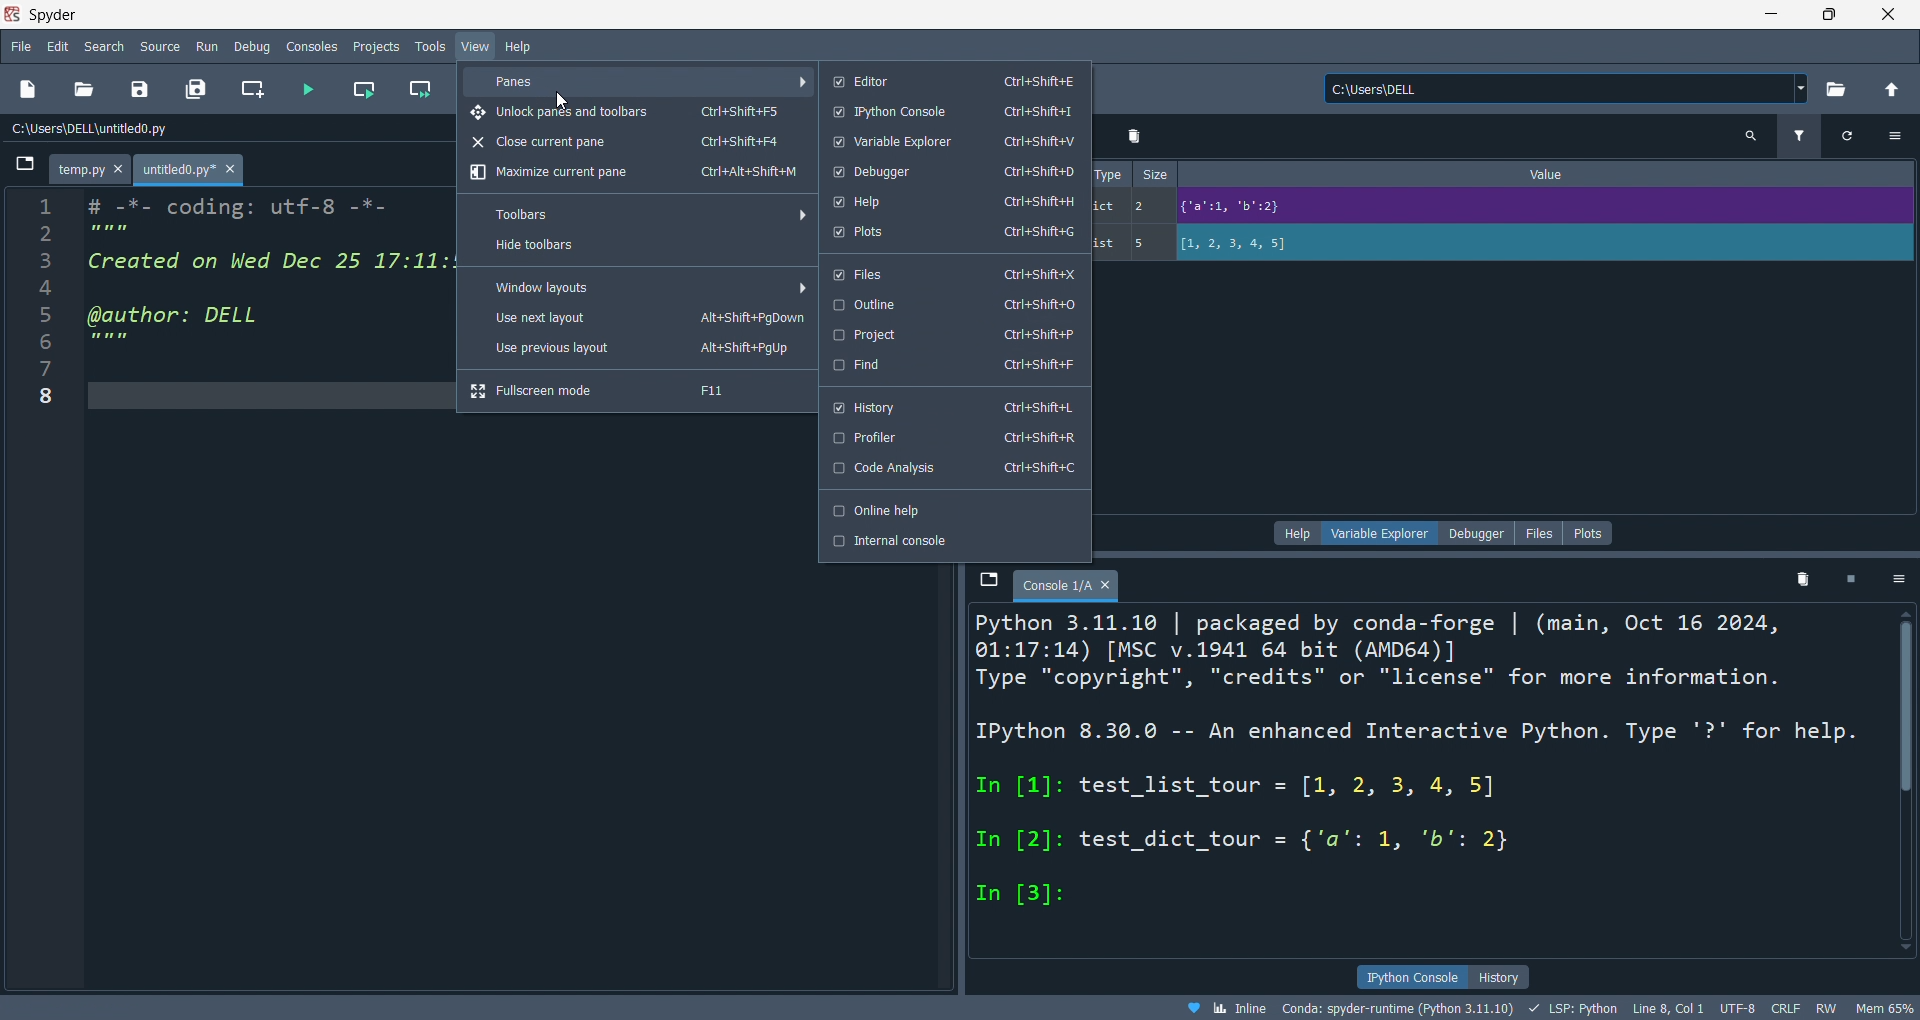  What do you see at coordinates (1800, 583) in the screenshot?
I see `delete variables` at bounding box center [1800, 583].